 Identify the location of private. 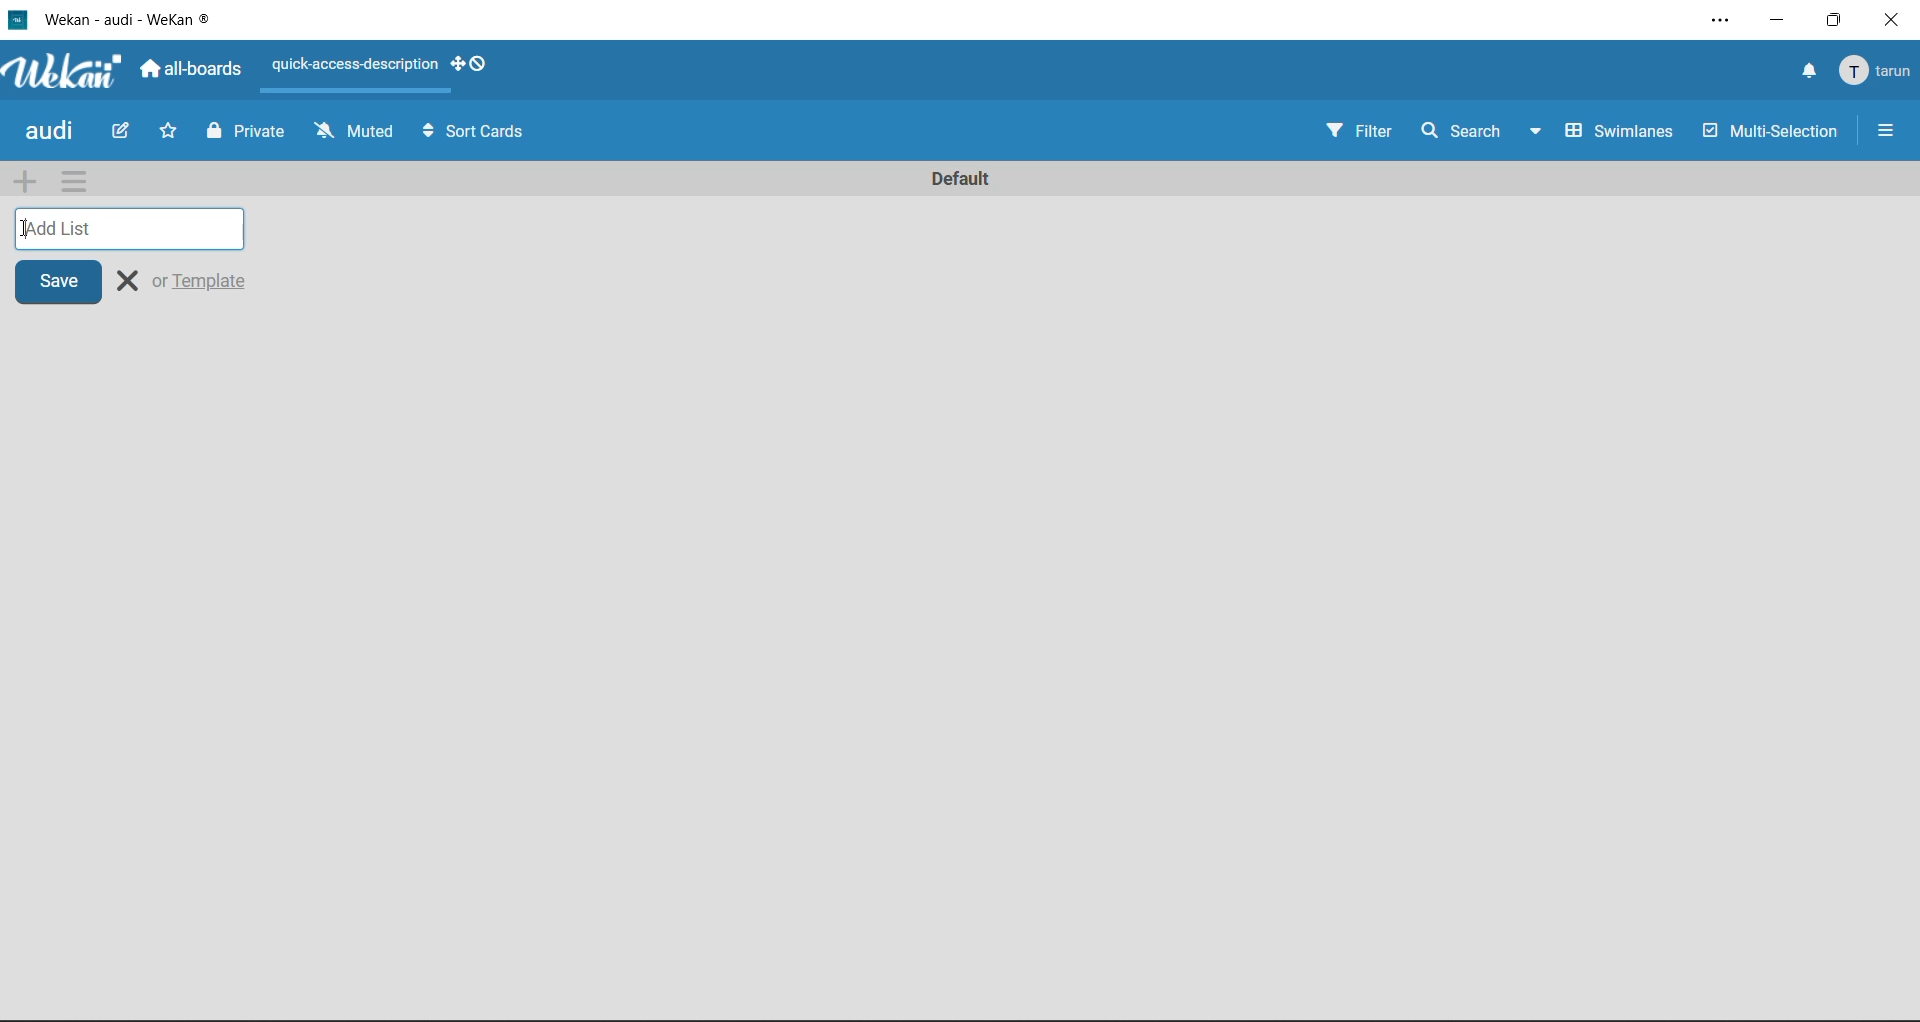
(245, 133).